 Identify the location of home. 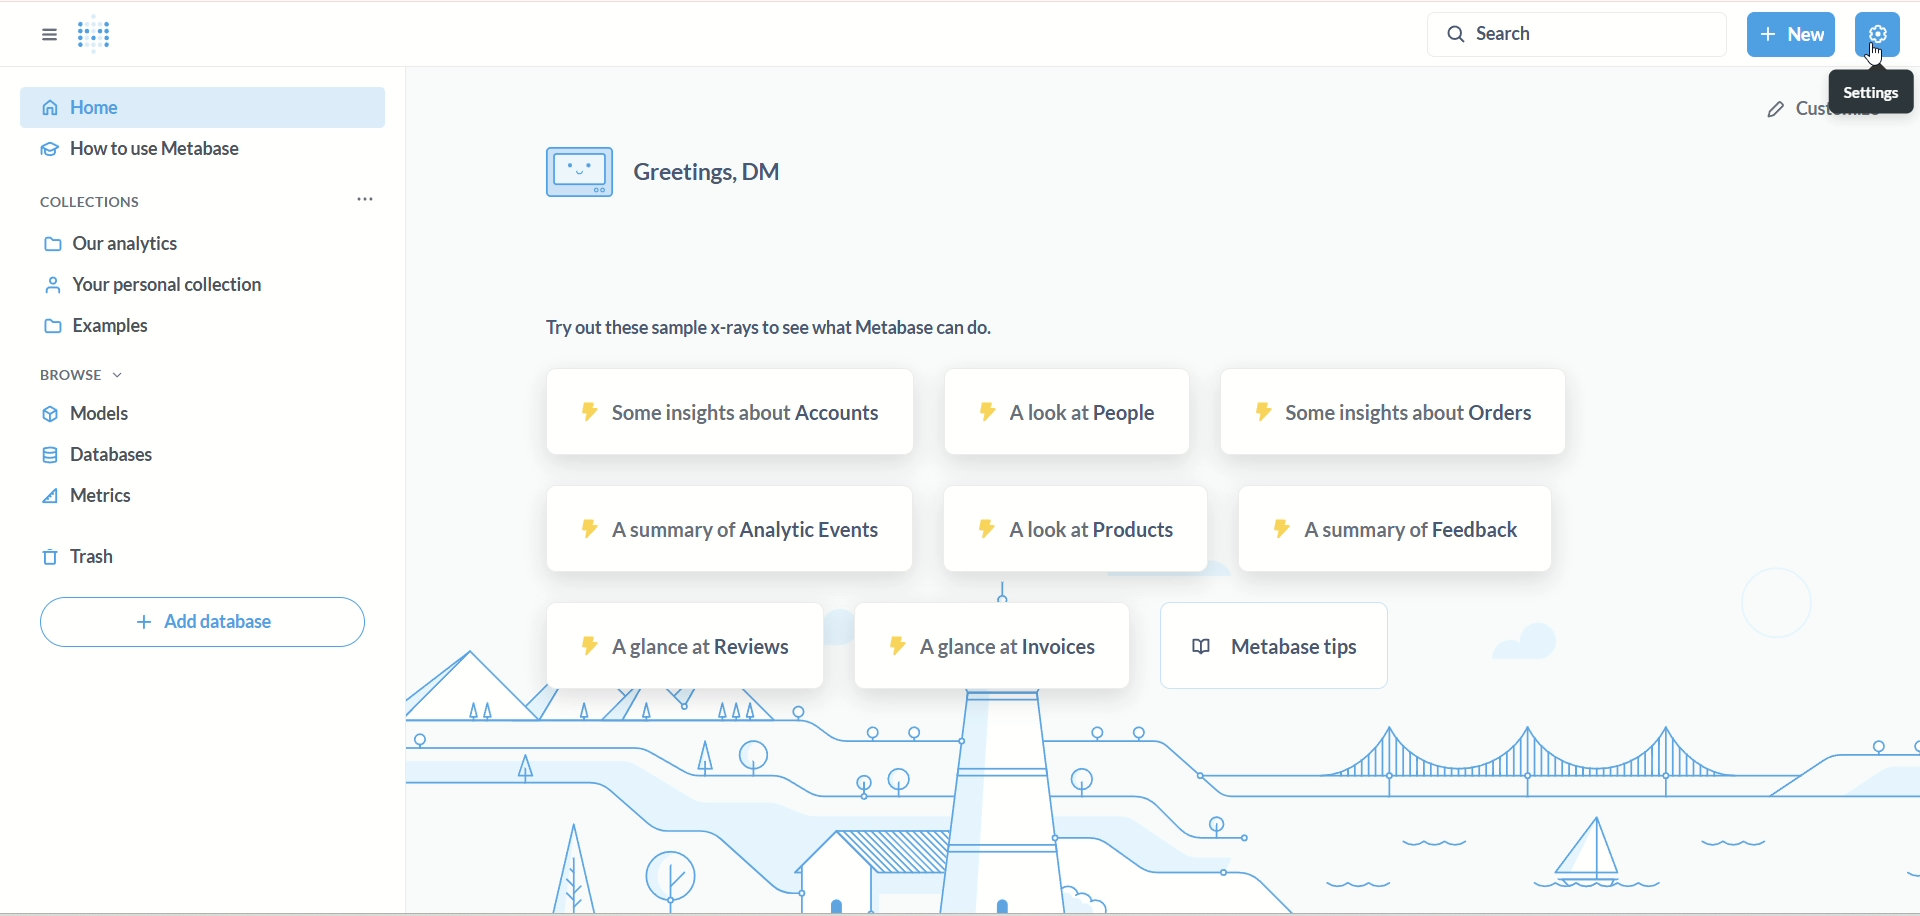
(205, 106).